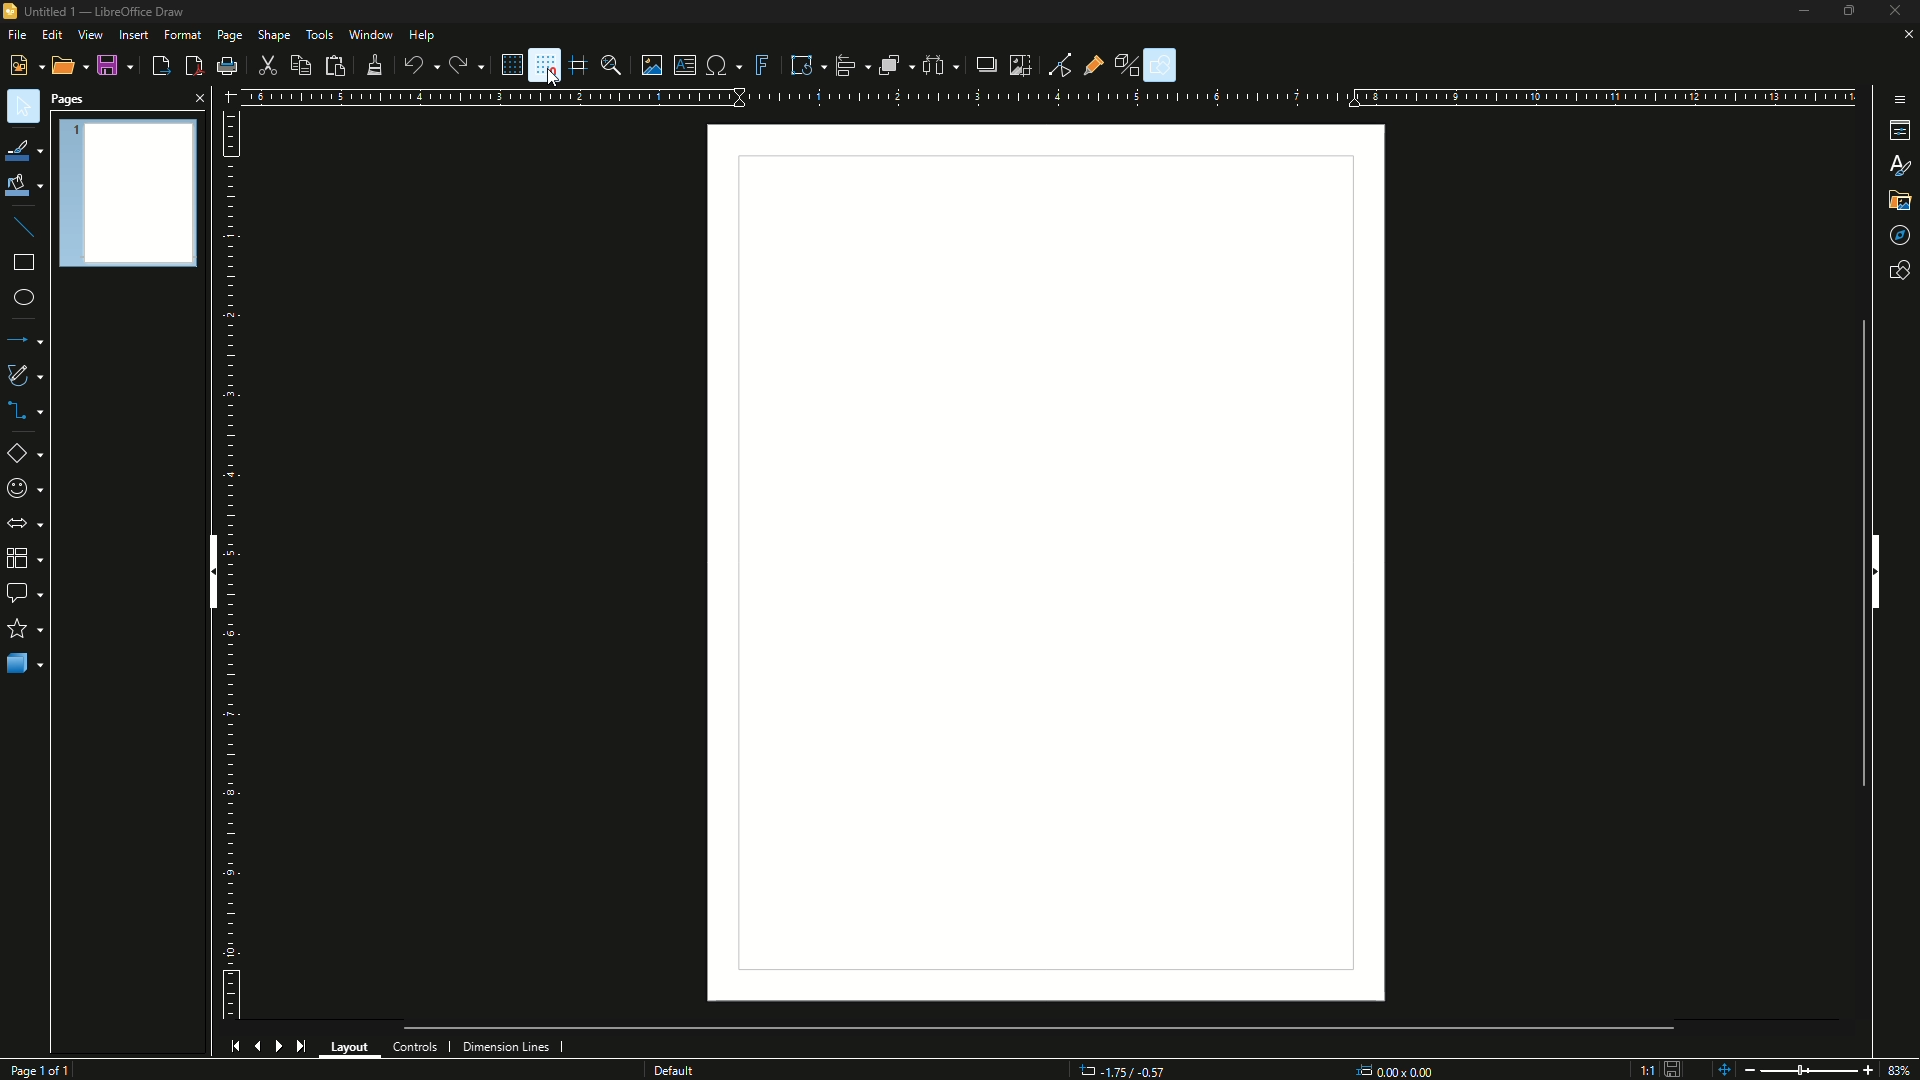 The height and width of the screenshot is (1080, 1920). Describe the element at coordinates (1902, 1068) in the screenshot. I see `87%` at that location.